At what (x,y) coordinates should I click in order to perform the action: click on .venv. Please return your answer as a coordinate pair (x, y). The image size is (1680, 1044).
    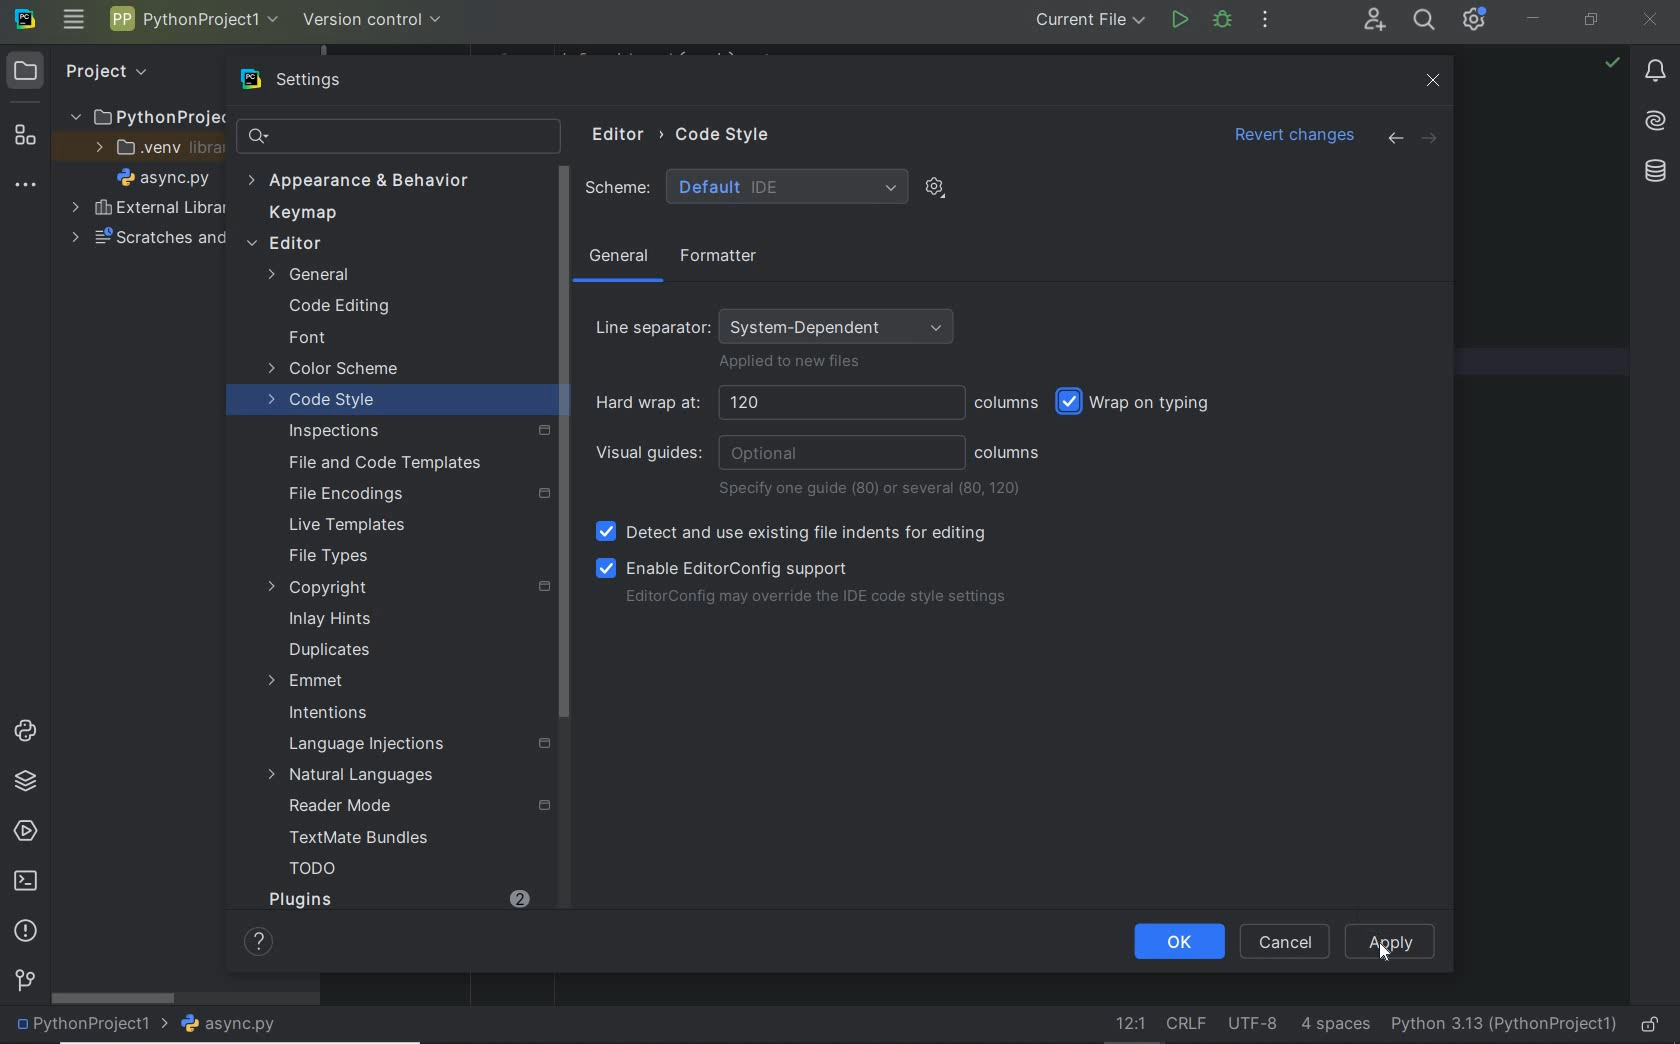
    Looking at the image, I should click on (152, 151).